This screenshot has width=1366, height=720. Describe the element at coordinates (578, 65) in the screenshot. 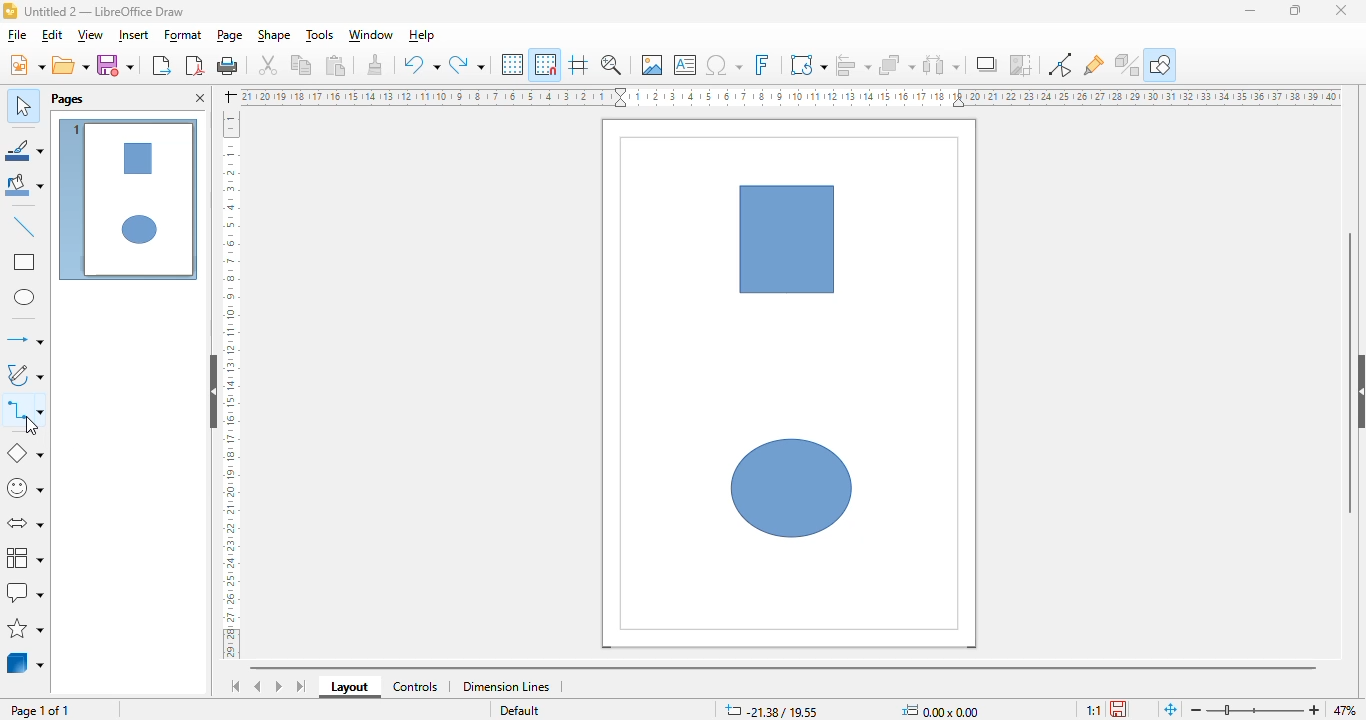

I see `helplines while moving` at that location.